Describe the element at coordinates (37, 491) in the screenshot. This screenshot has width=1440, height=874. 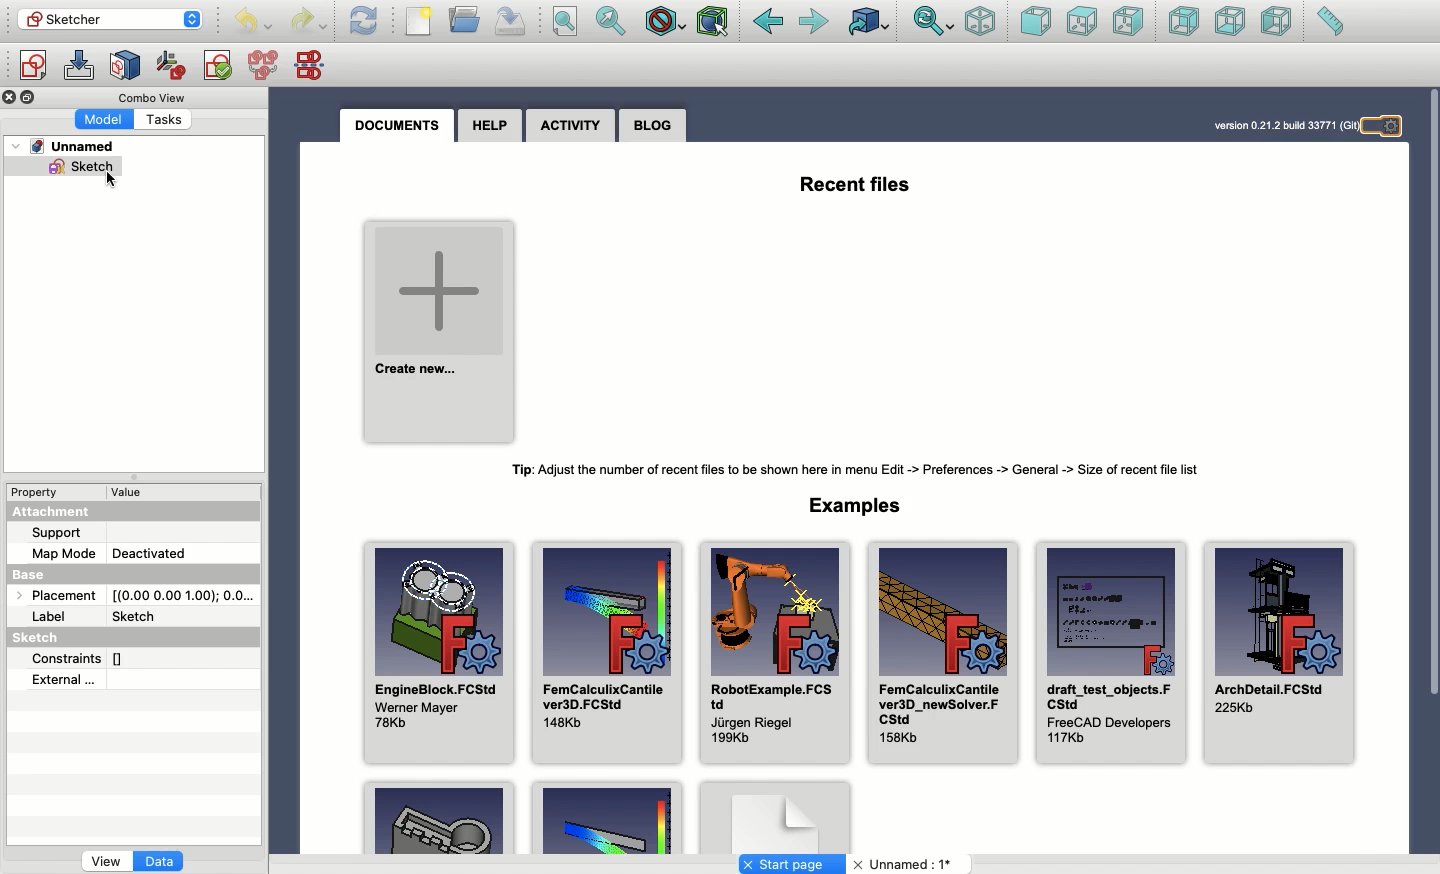
I see `Property` at that location.